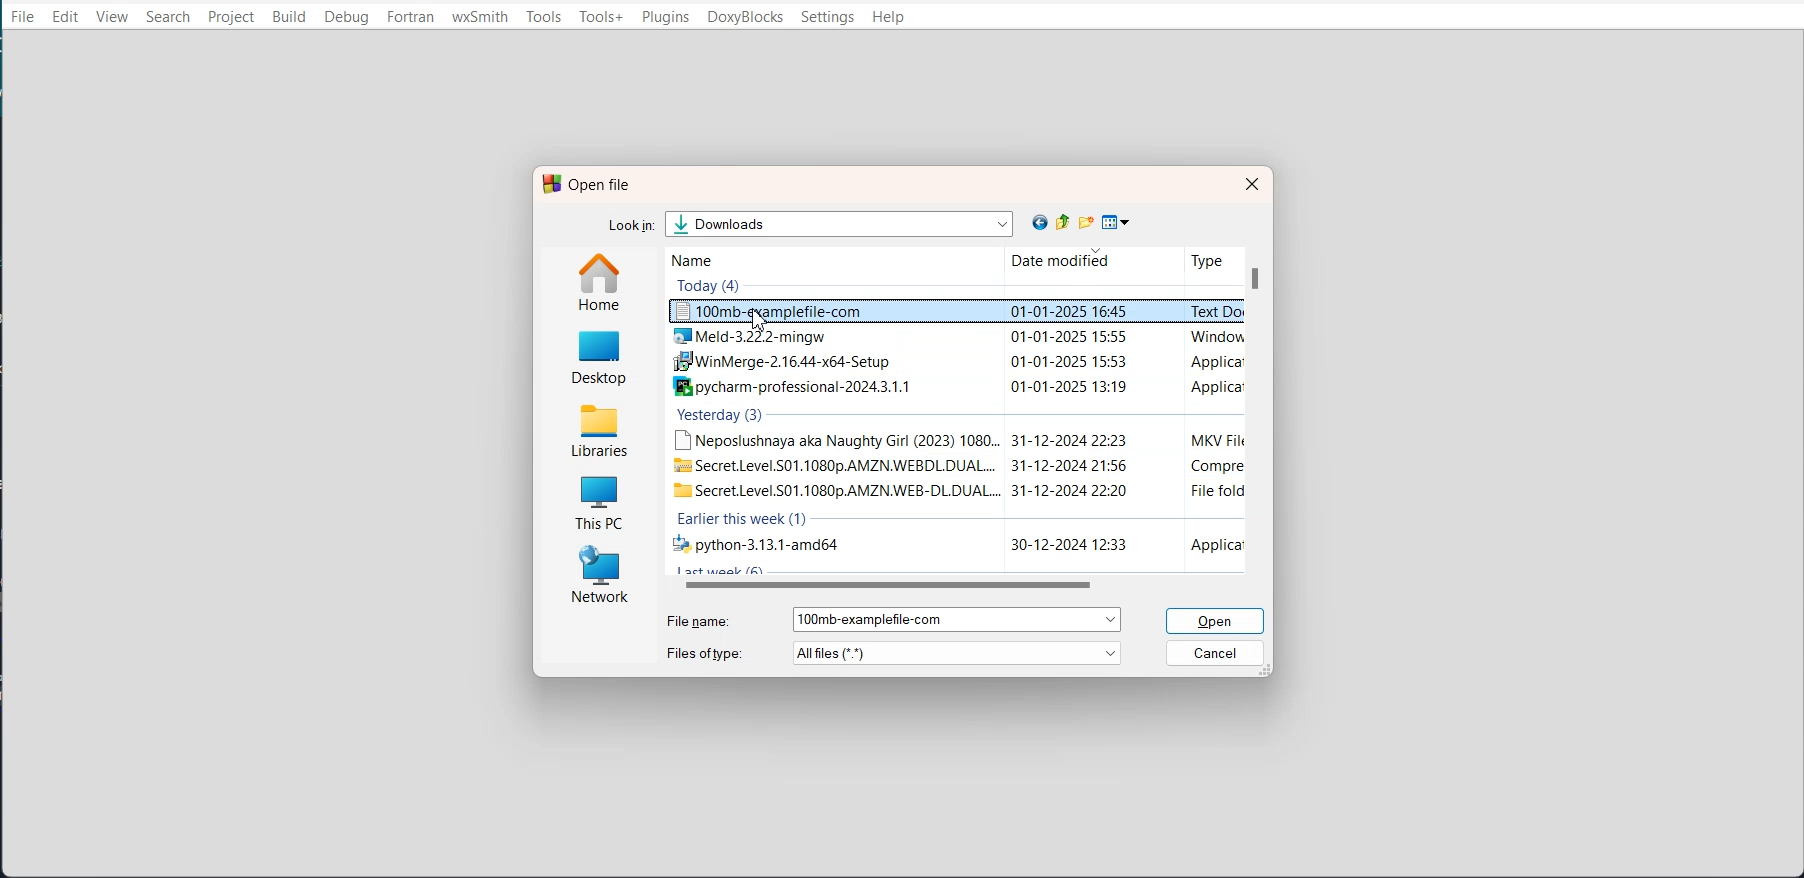 Image resolution: width=1804 pixels, height=878 pixels. I want to click on Look in: Downloads, so click(815, 223).